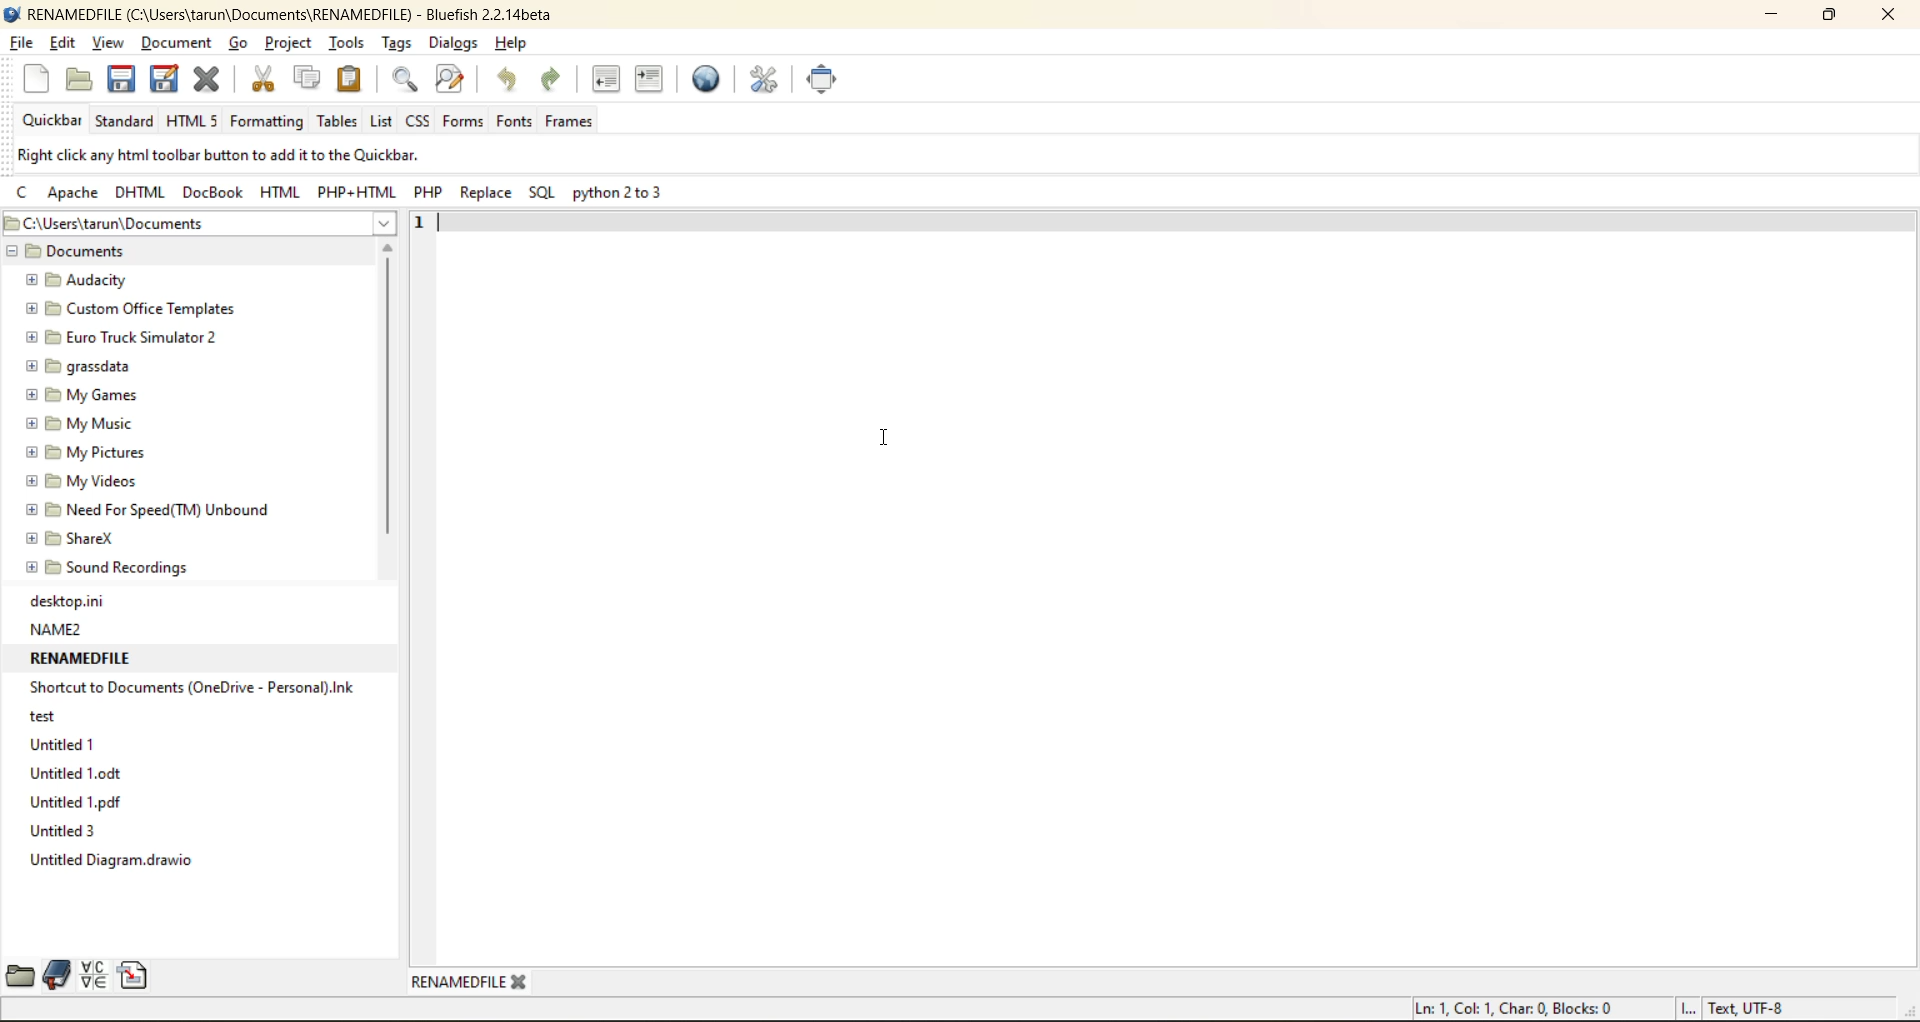 This screenshot has height=1022, width=1920. What do you see at coordinates (828, 83) in the screenshot?
I see `full screen` at bounding box center [828, 83].